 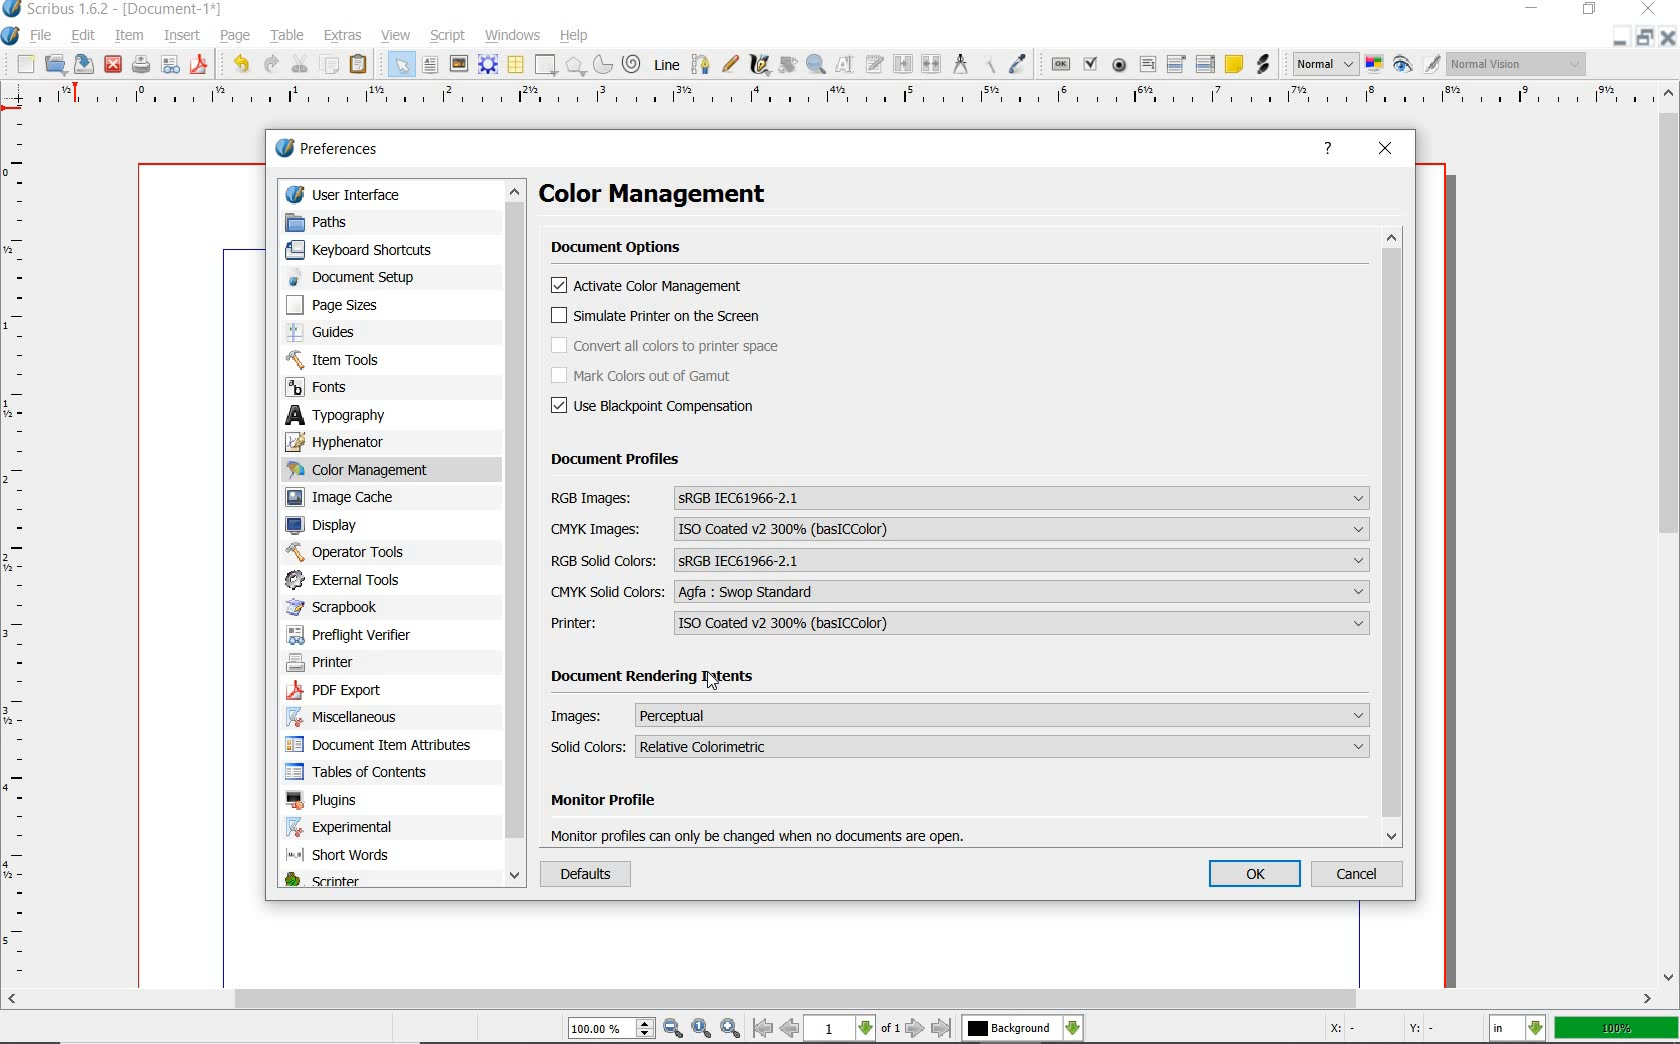 What do you see at coordinates (622, 249) in the screenshot?
I see `document options` at bounding box center [622, 249].